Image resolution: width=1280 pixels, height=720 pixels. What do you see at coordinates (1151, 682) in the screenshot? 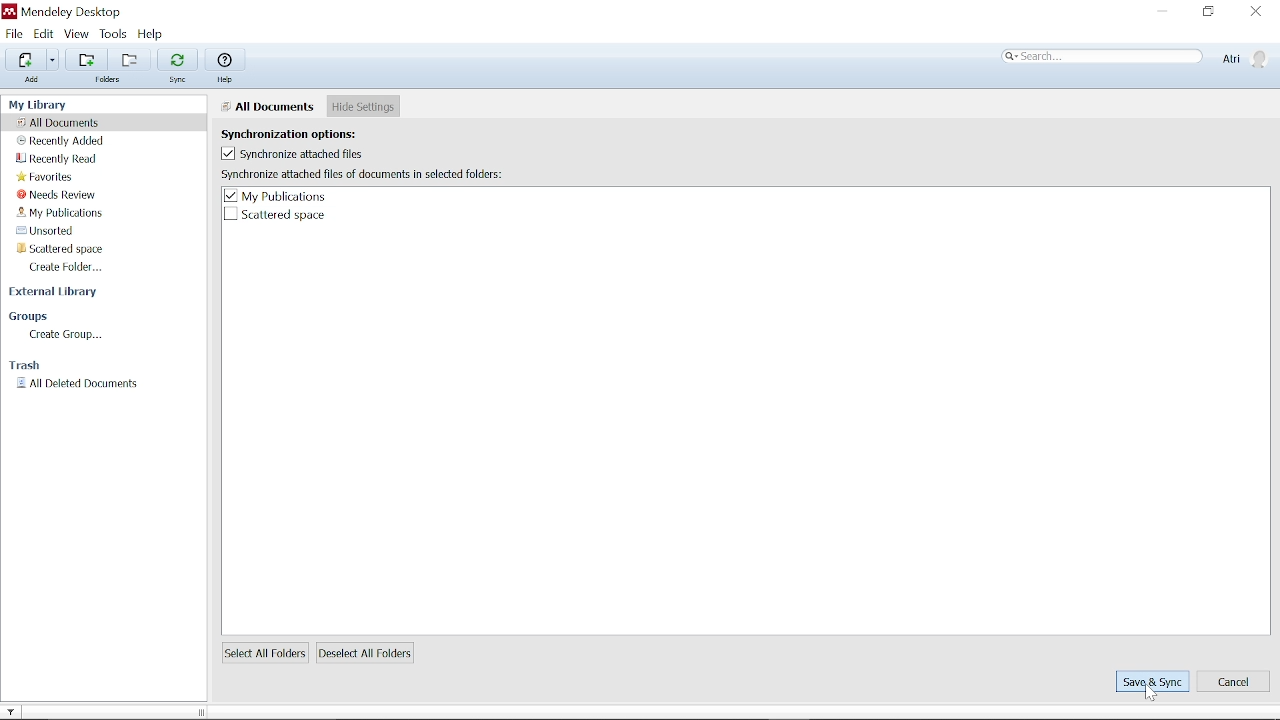
I see `Save and sync` at bounding box center [1151, 682].